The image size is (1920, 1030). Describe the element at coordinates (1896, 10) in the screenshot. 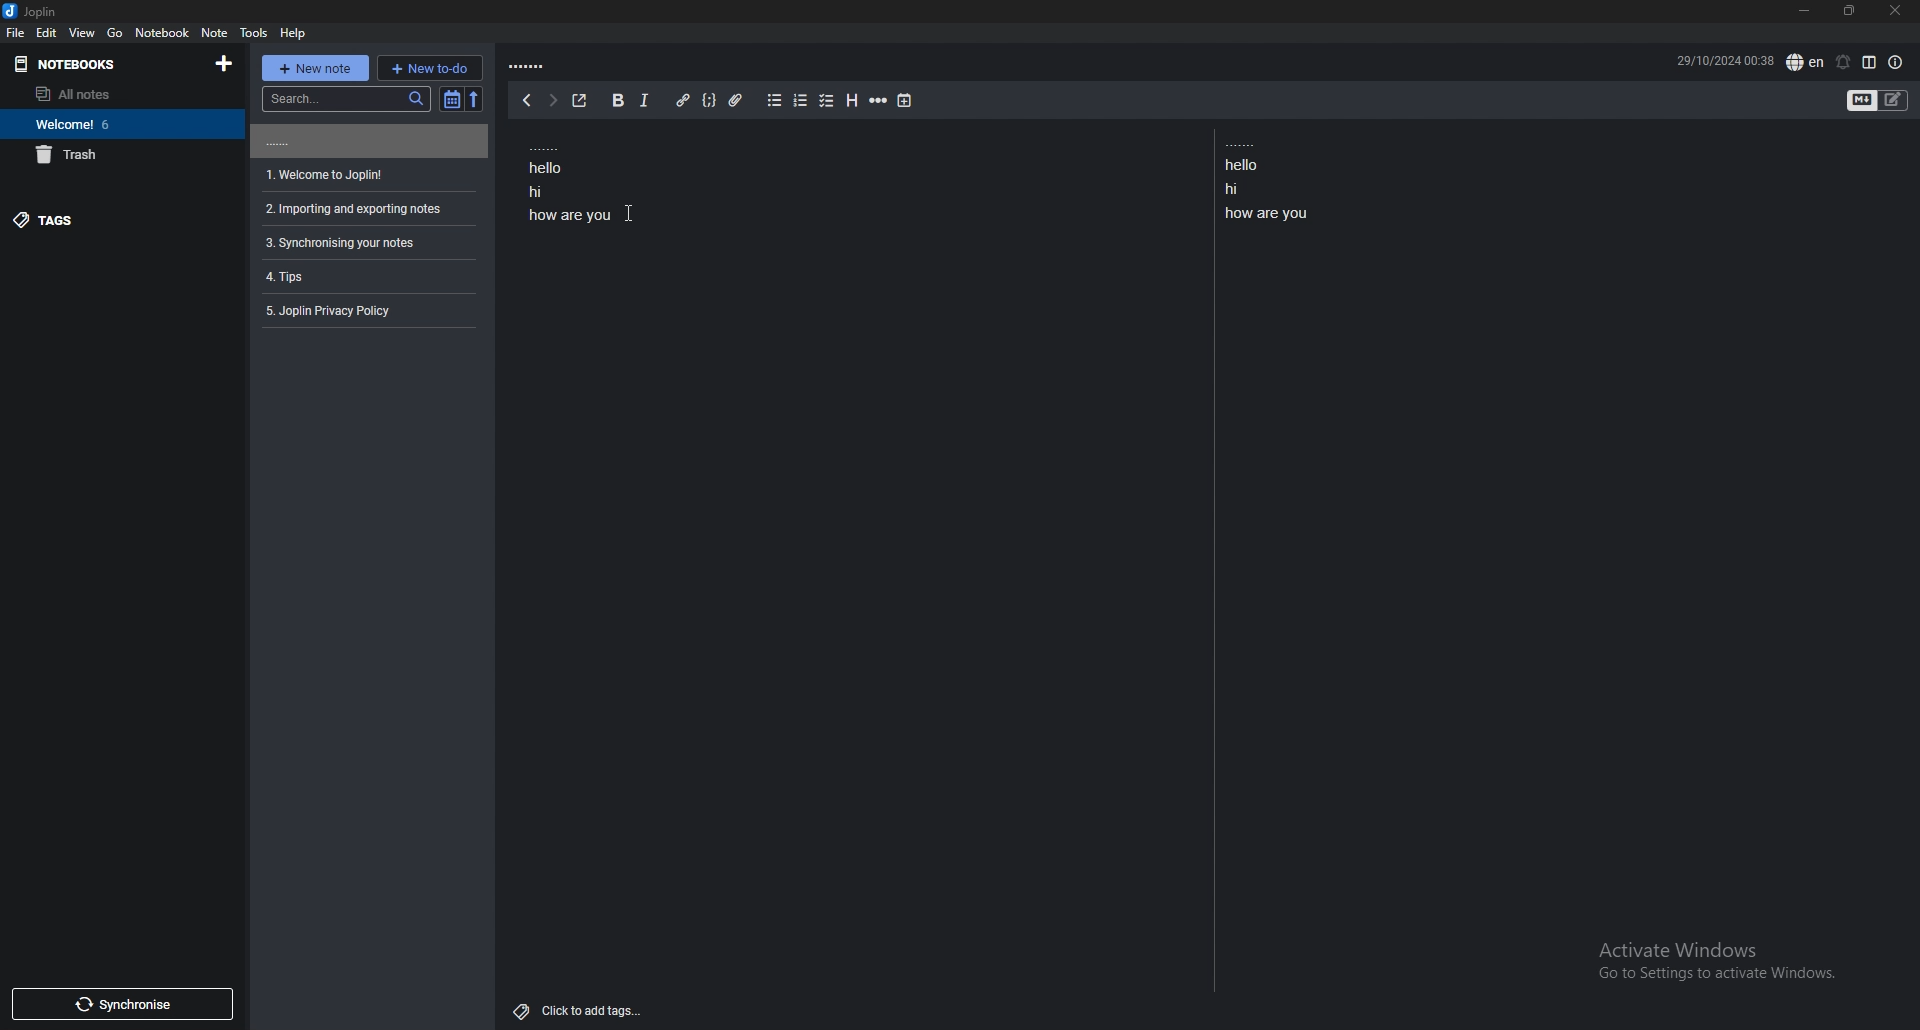

I see `close` at that location.